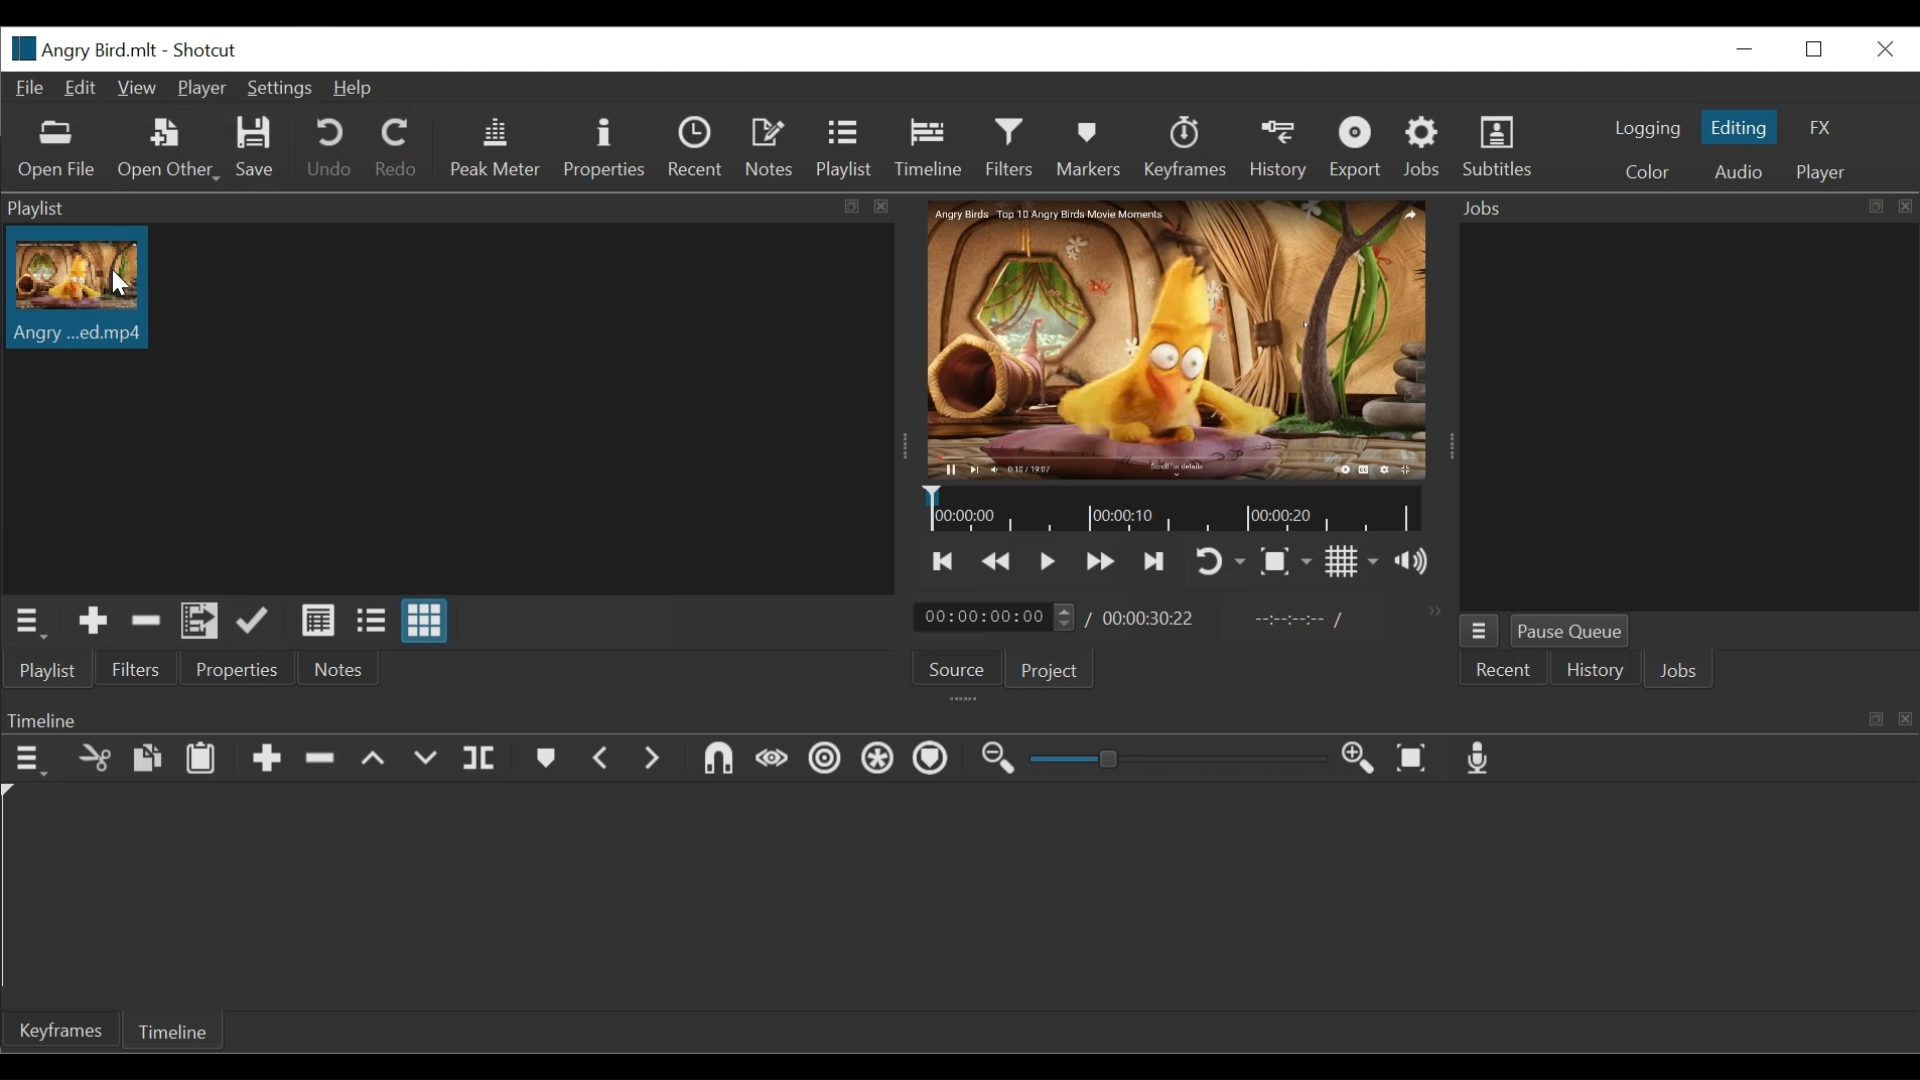 The height and width of the screenshot is (1080, 1920). I want to click on Jobs Panel, so click(1681, 208).